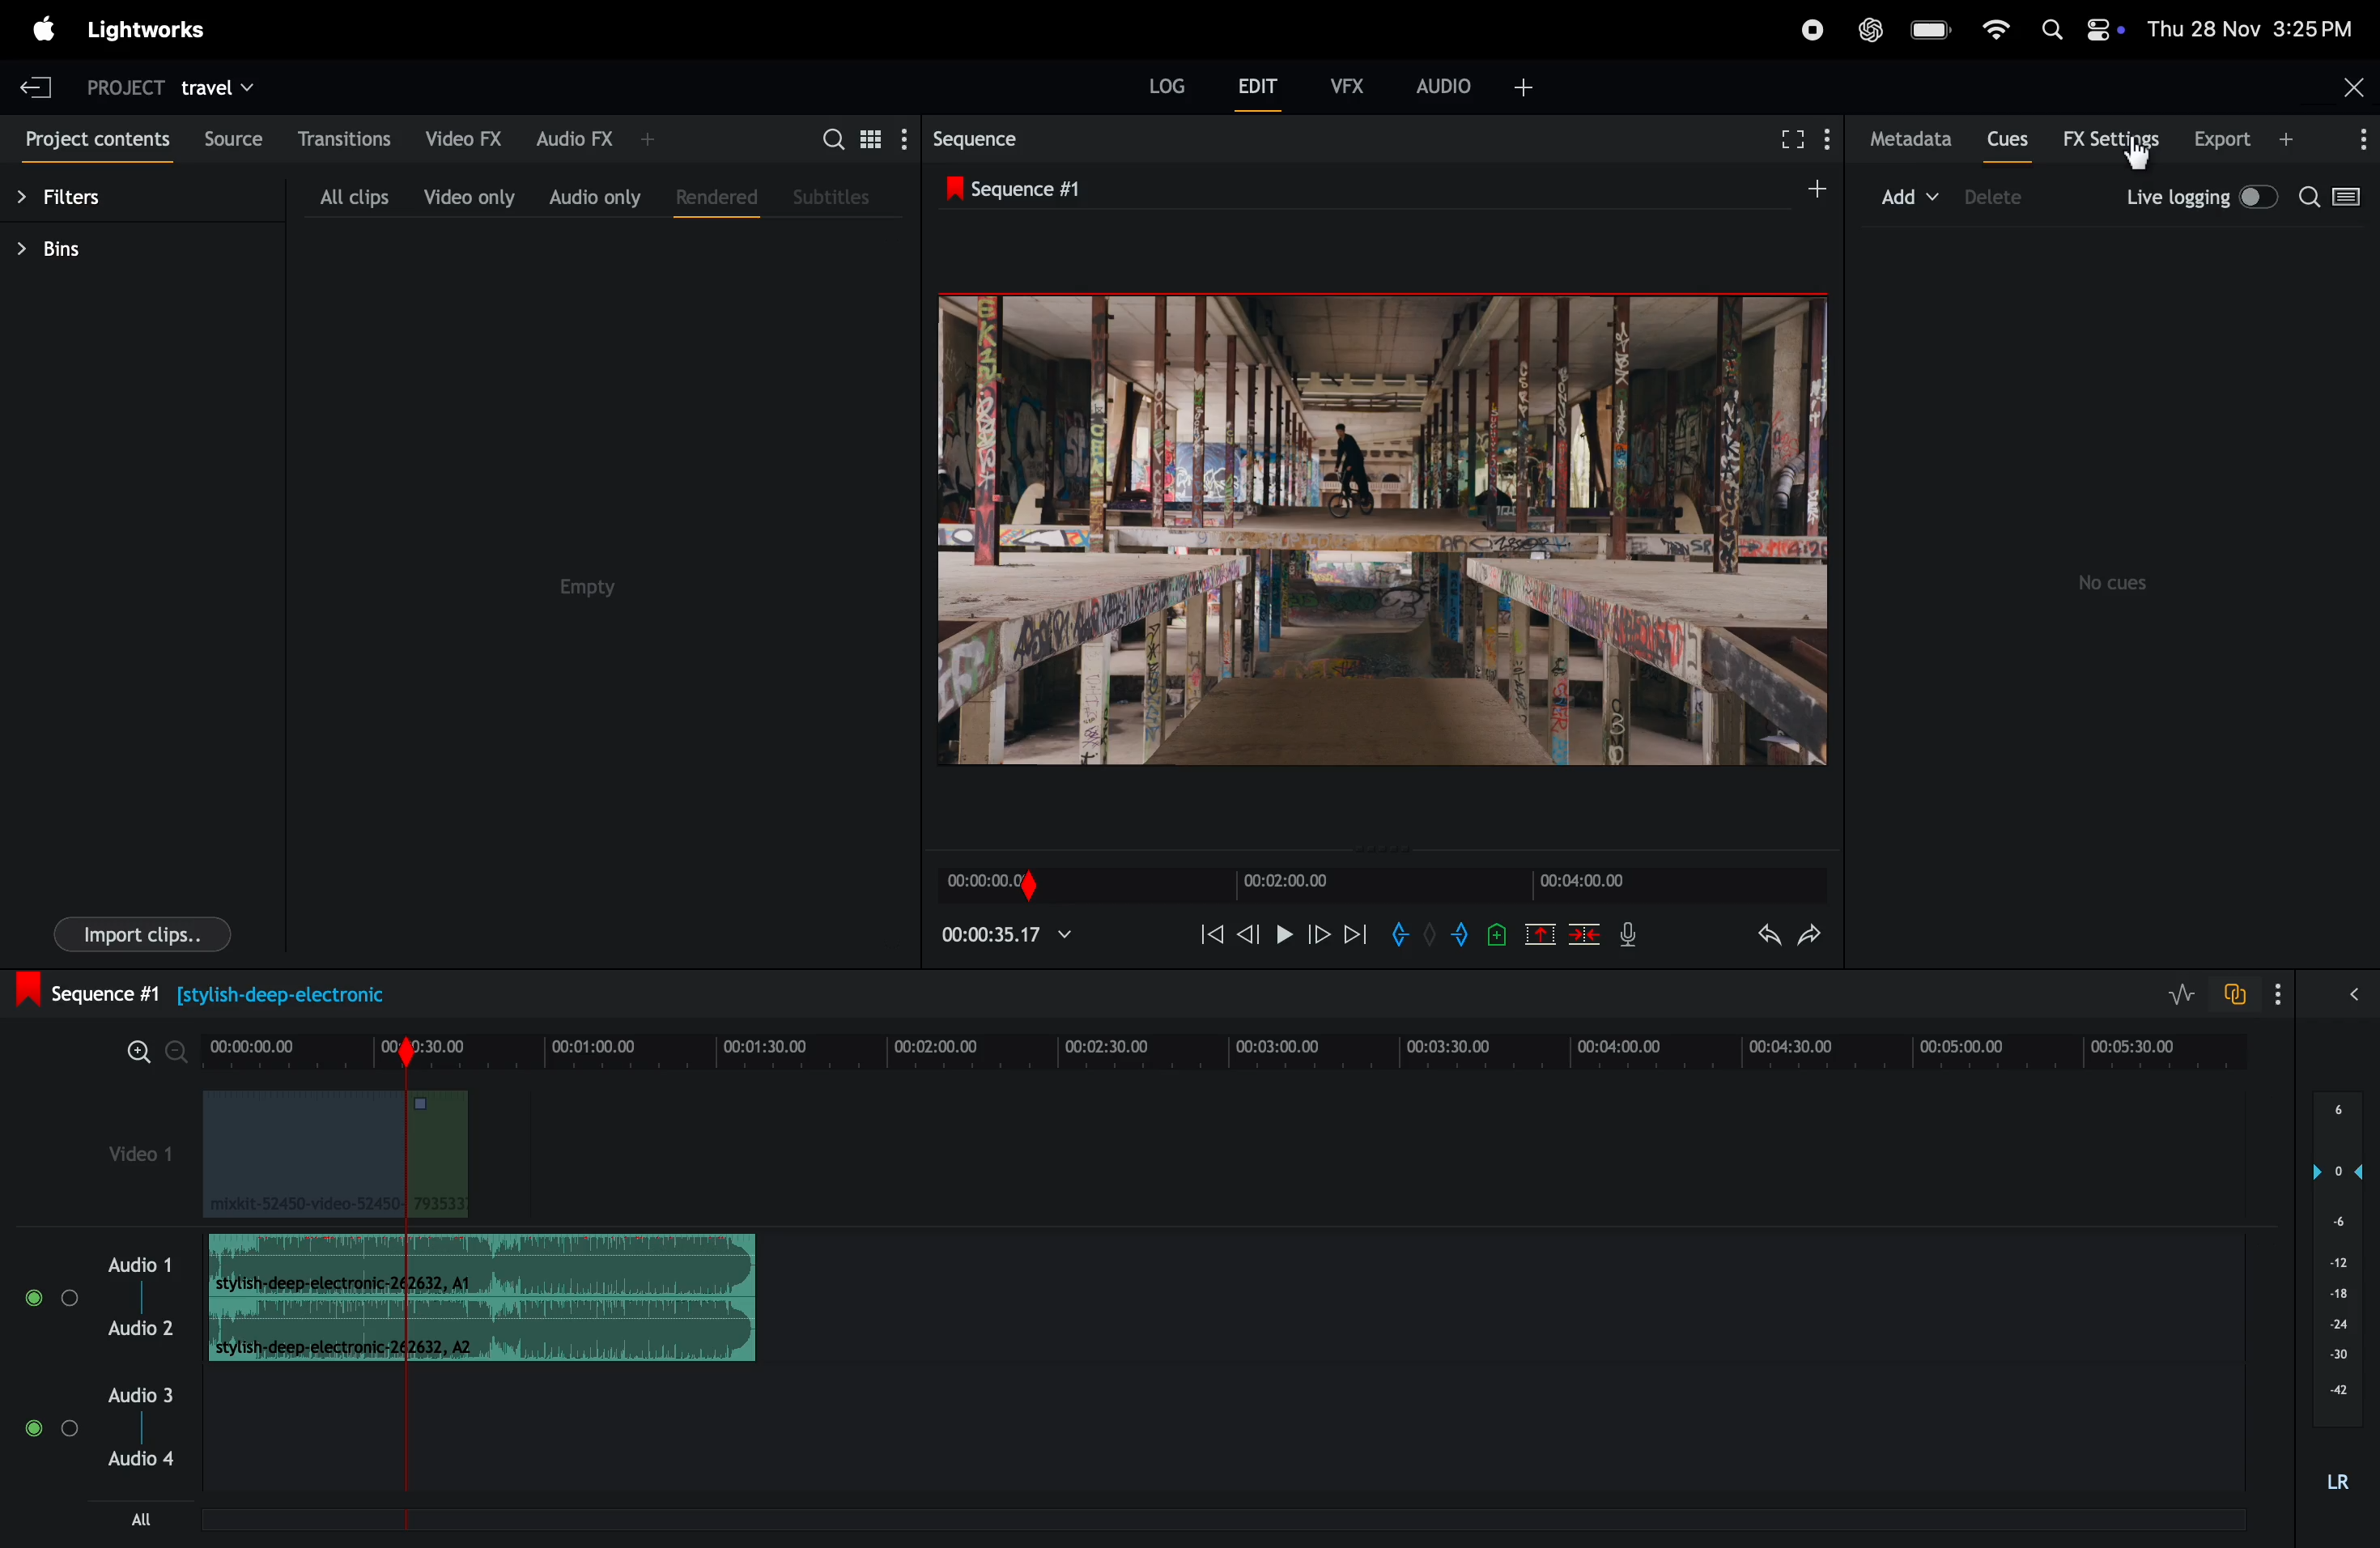 The width and height of the screenshot is (2380, 1548). What do you see at coordinates (96, 136) in the screenshot?
I see `projects contents` at bounding box center [96, 136].